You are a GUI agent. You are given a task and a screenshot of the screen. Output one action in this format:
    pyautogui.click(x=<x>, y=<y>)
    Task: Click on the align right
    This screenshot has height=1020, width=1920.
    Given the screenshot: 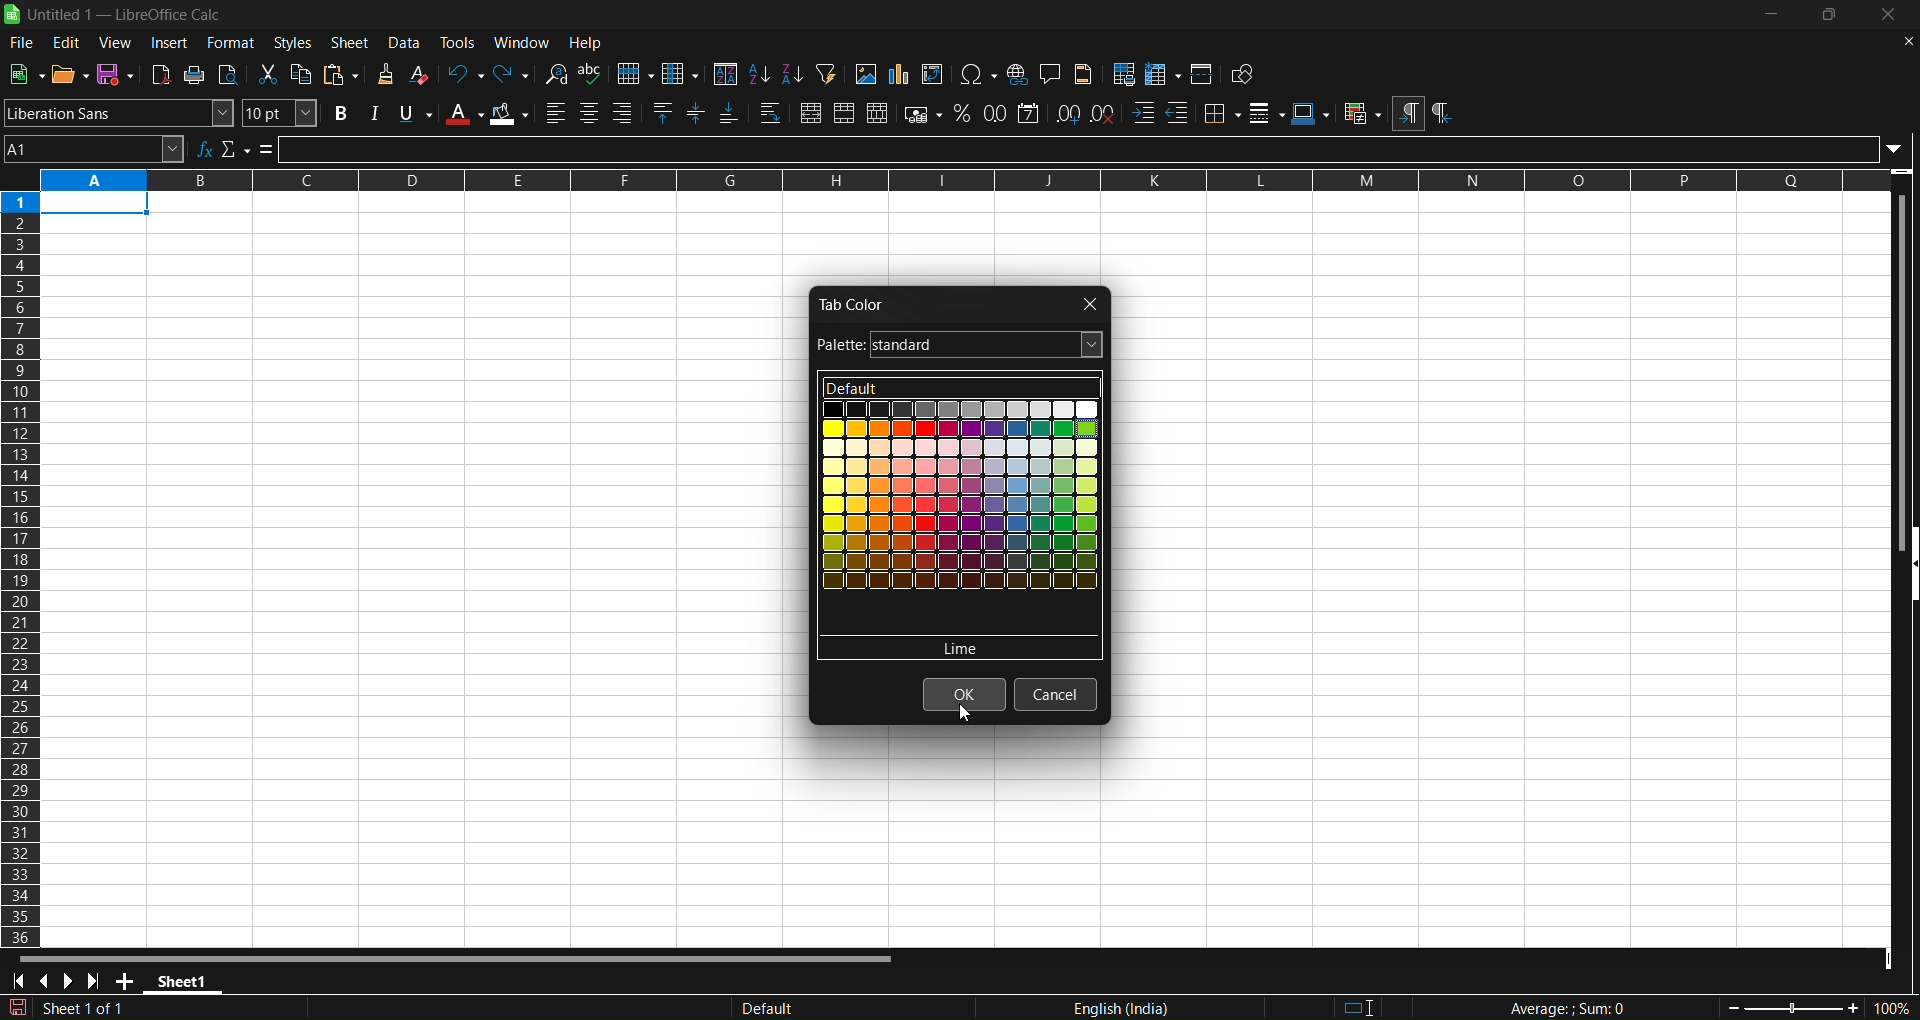 What is the action you would take?
    pyautogui.click(x=626, y=114)
    